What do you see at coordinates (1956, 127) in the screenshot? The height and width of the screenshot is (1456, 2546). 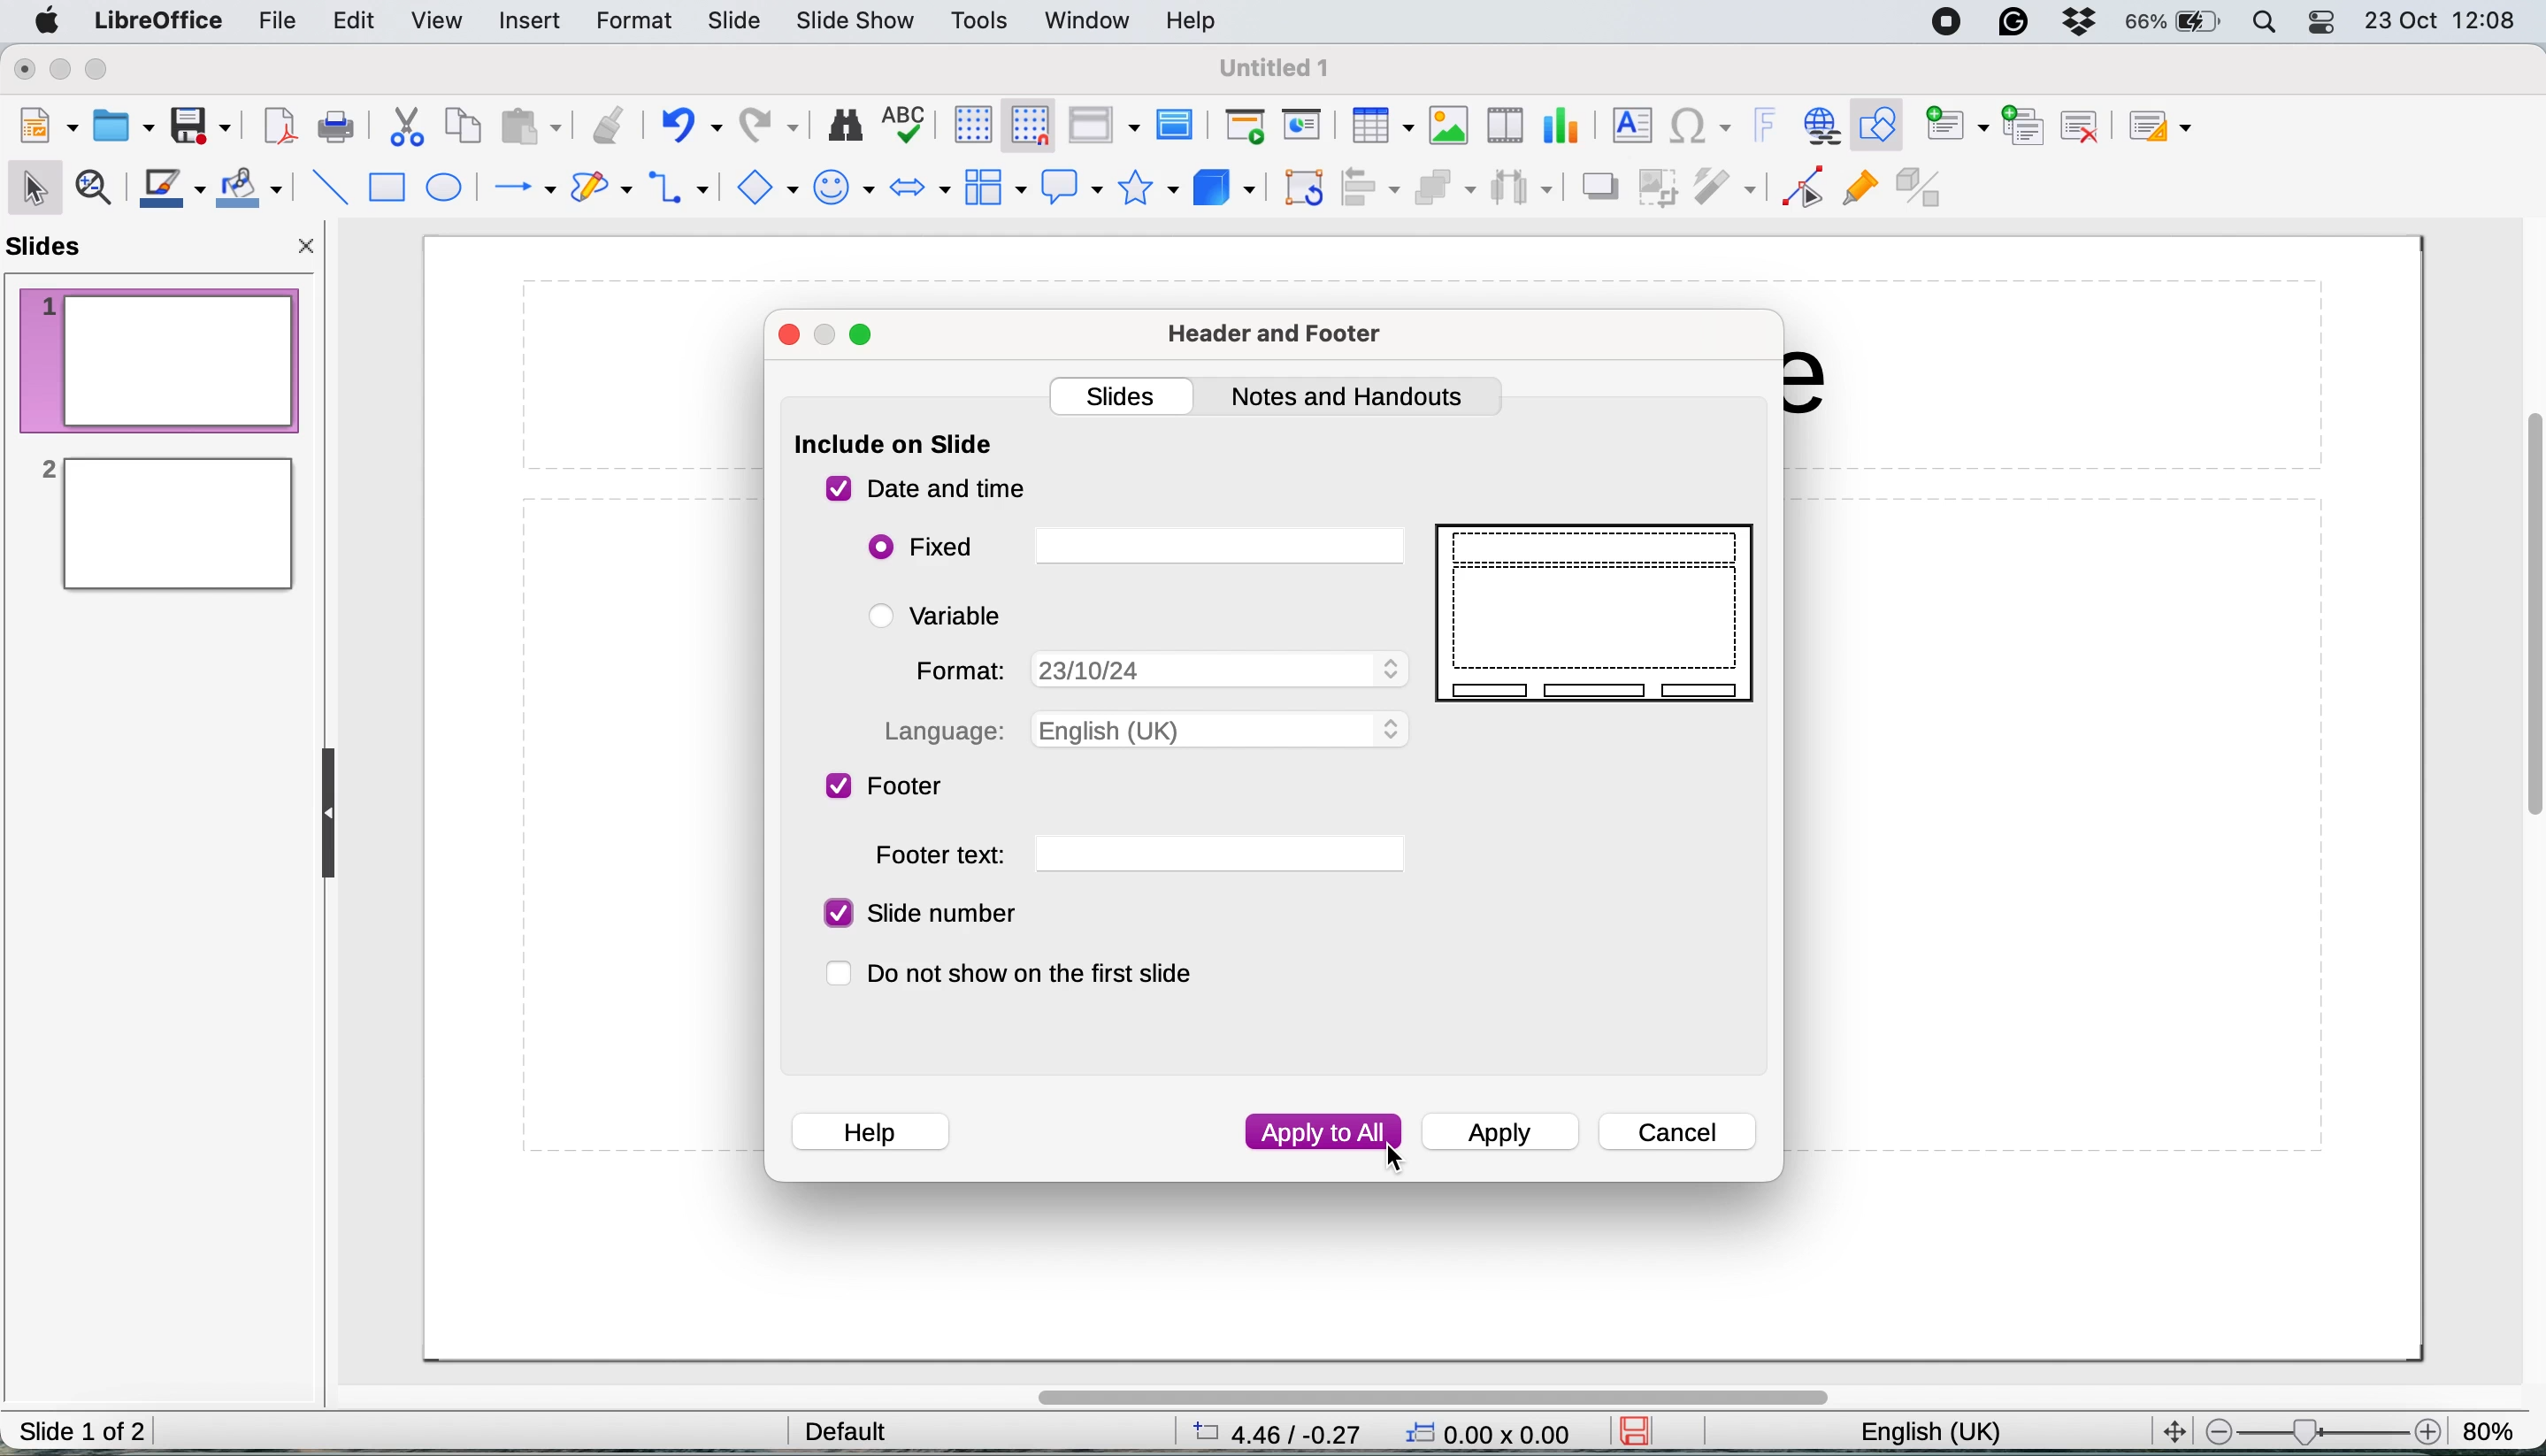 I see `new slide` at bounding box center [1956, 127].